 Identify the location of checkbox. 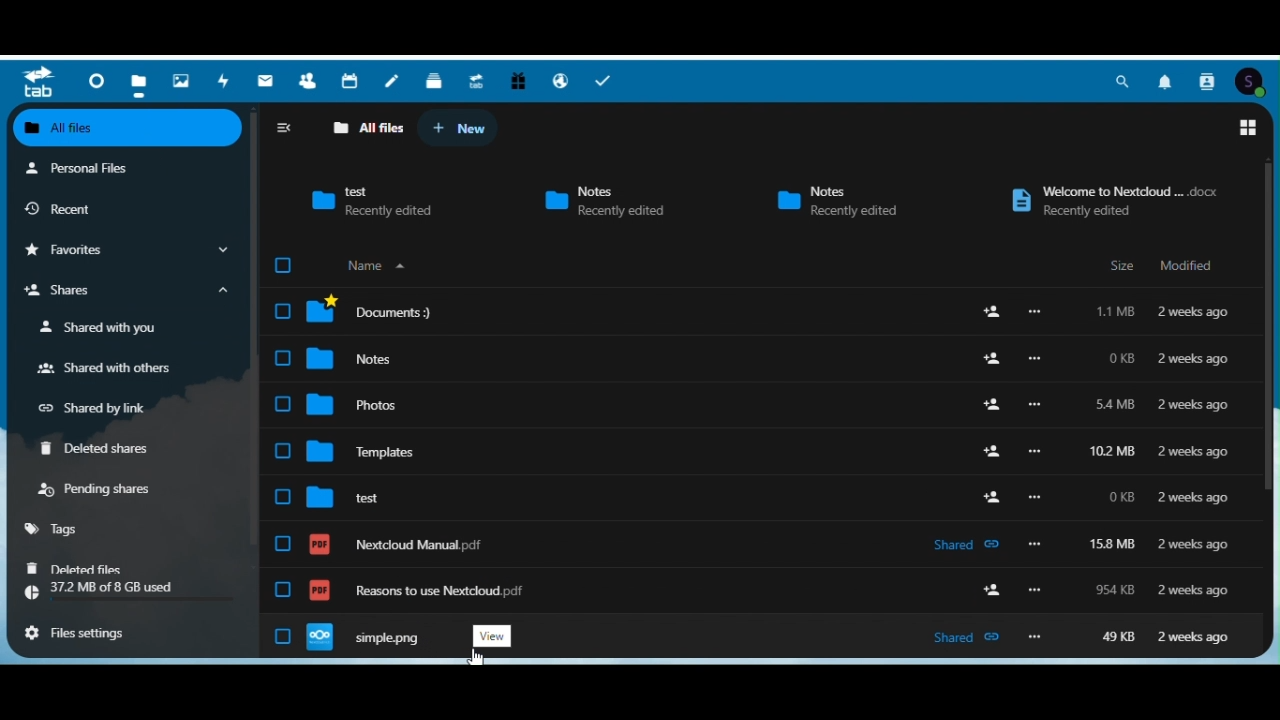
(283, 589).